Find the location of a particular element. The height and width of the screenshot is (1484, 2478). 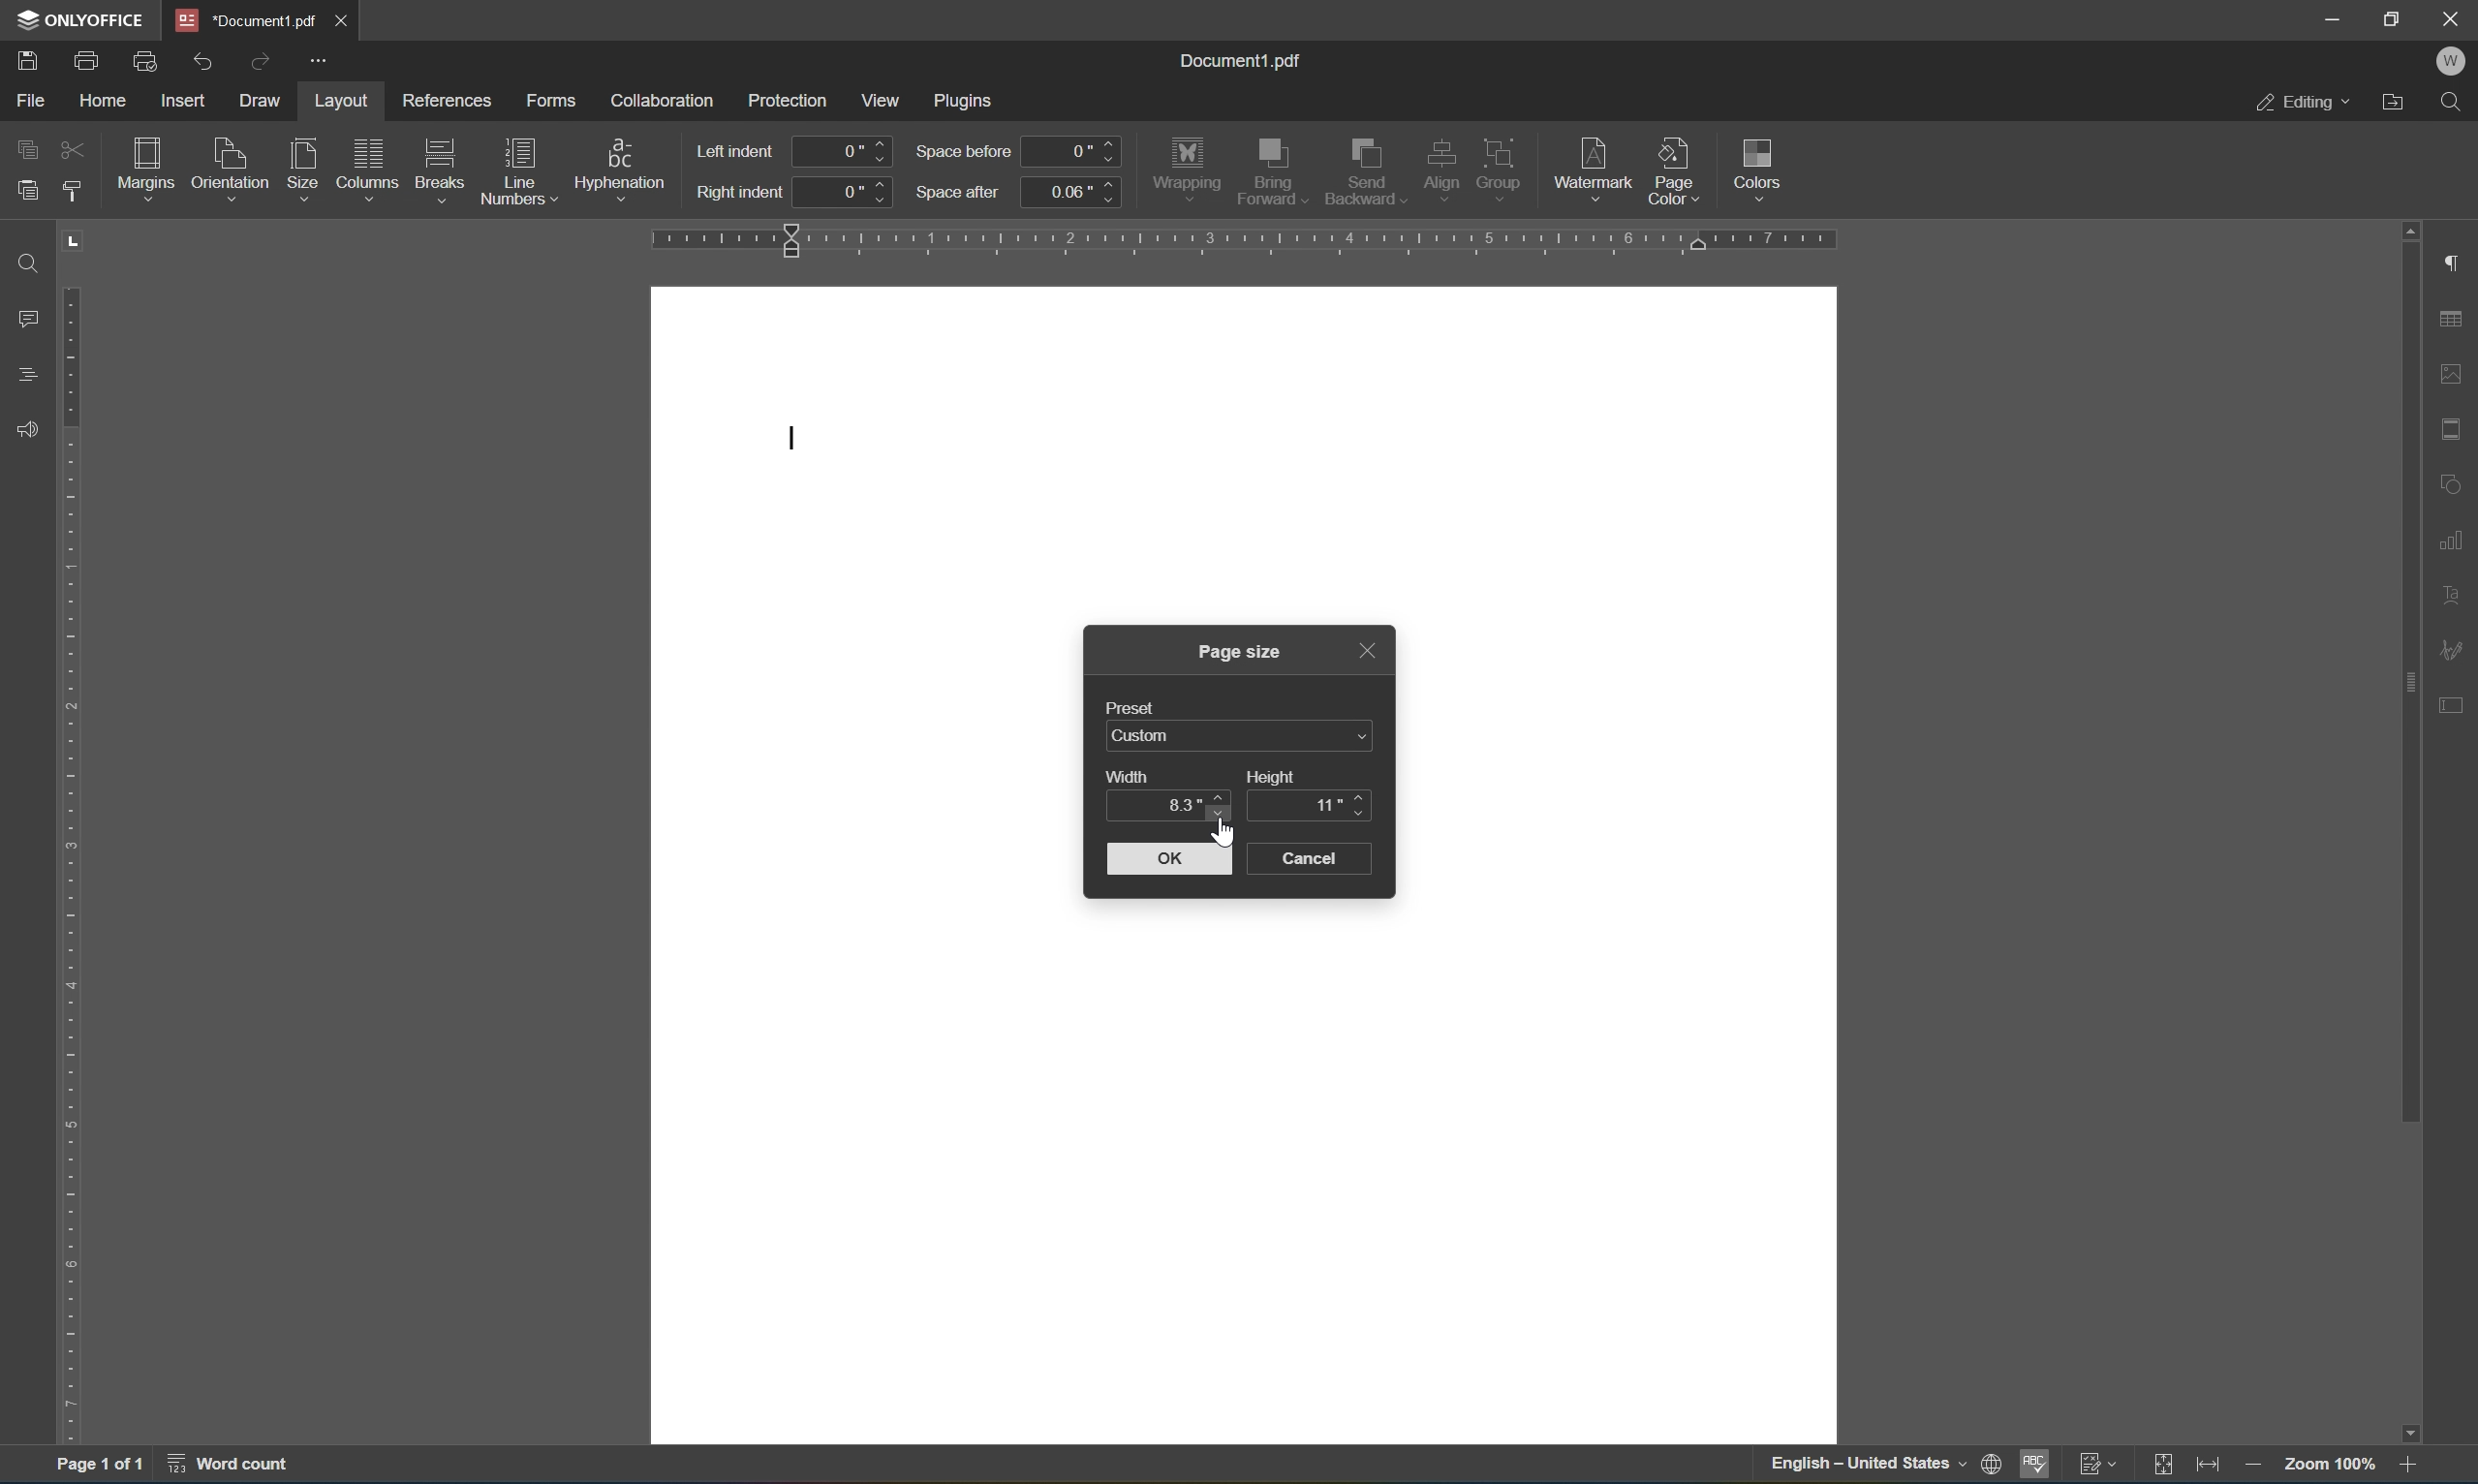

size with active cursor is located at coordinates (301, 165).